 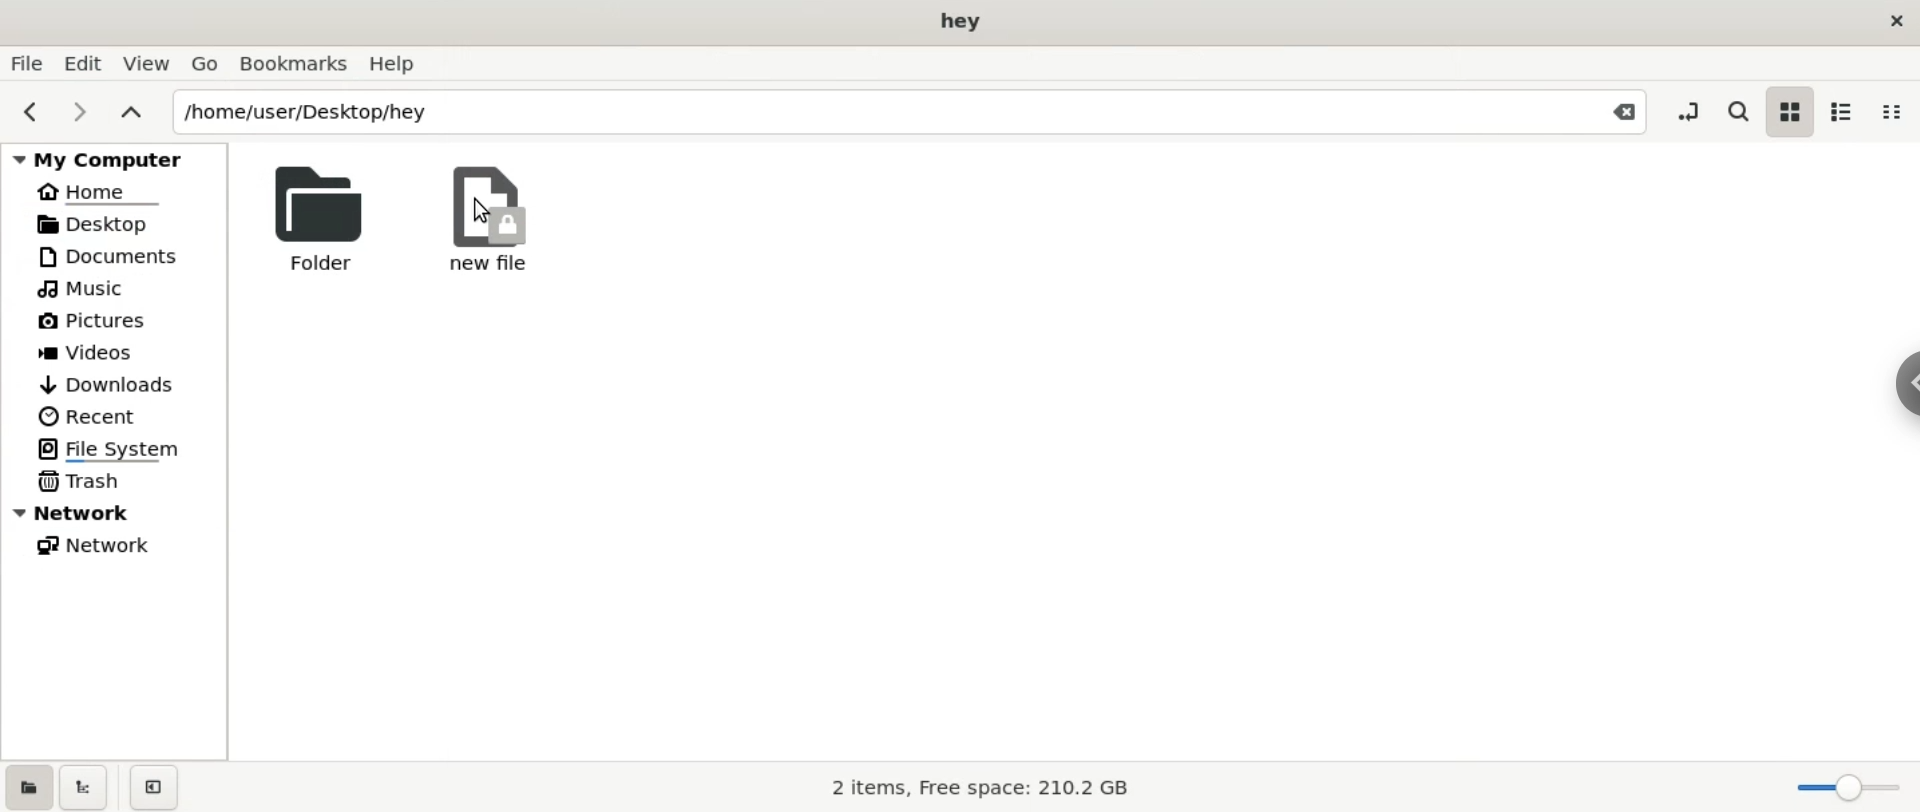 I want to click on Help, so click(x=400, y=64).